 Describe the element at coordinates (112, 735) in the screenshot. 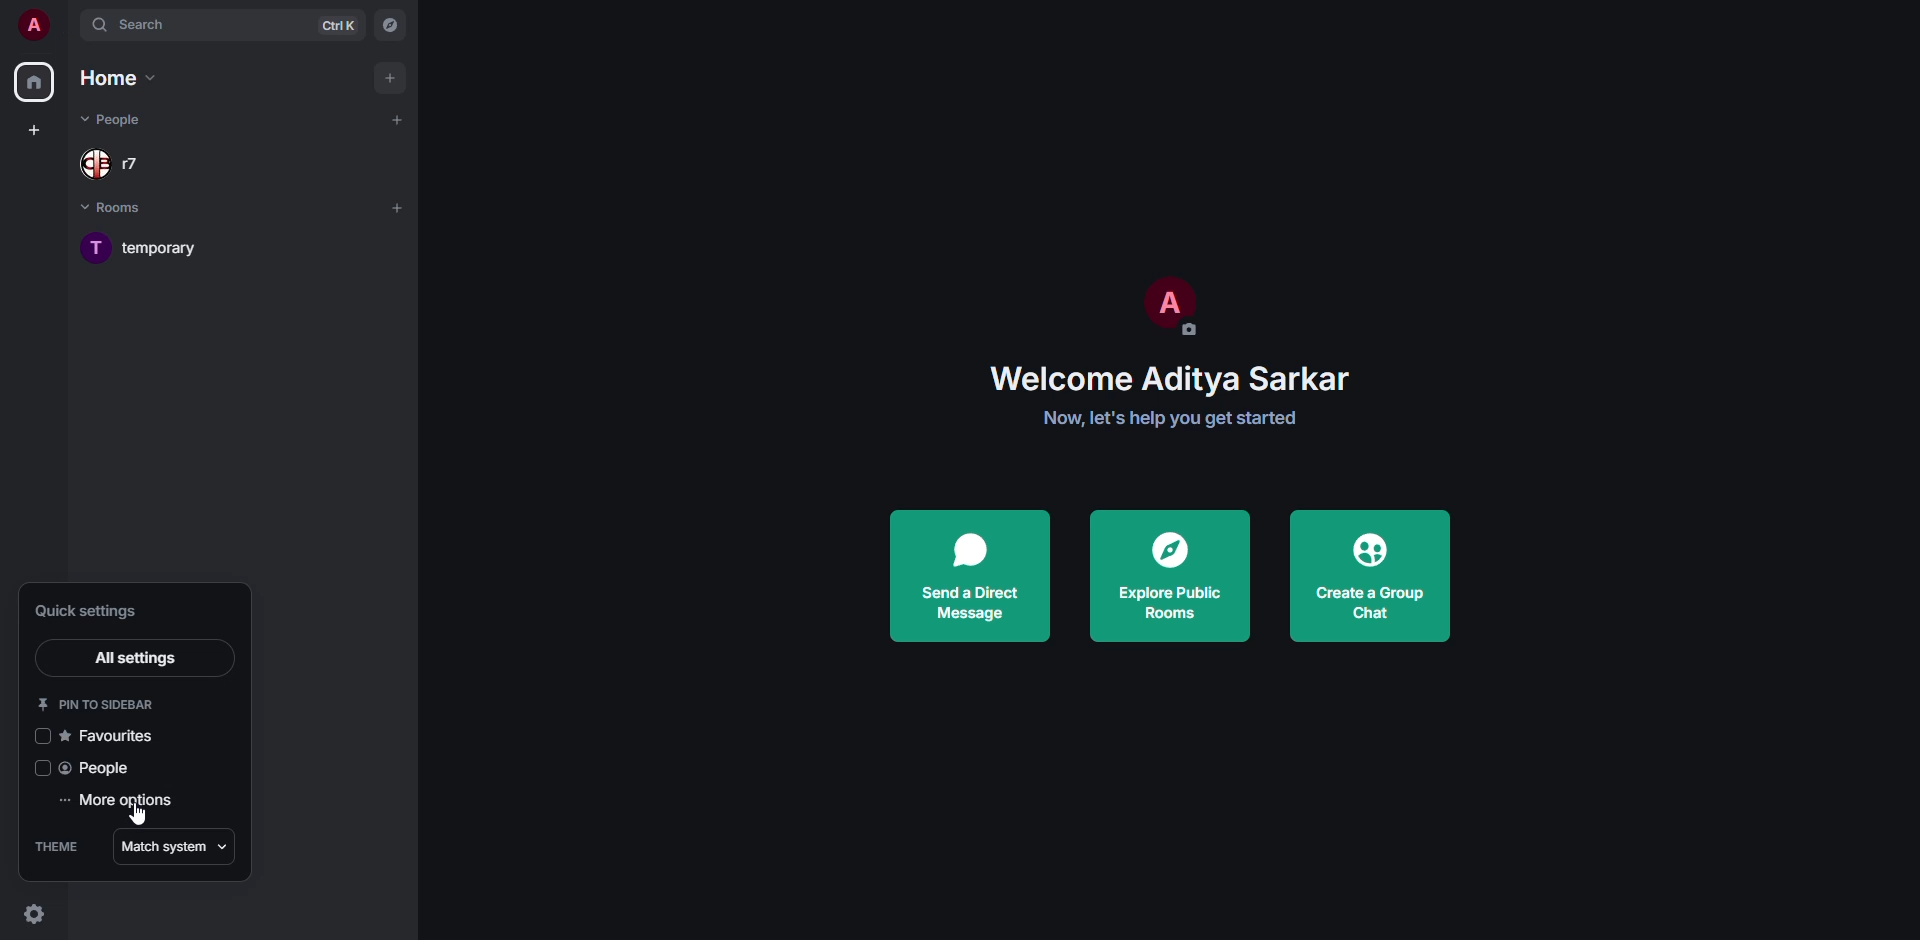

I see `favorites` at that location.